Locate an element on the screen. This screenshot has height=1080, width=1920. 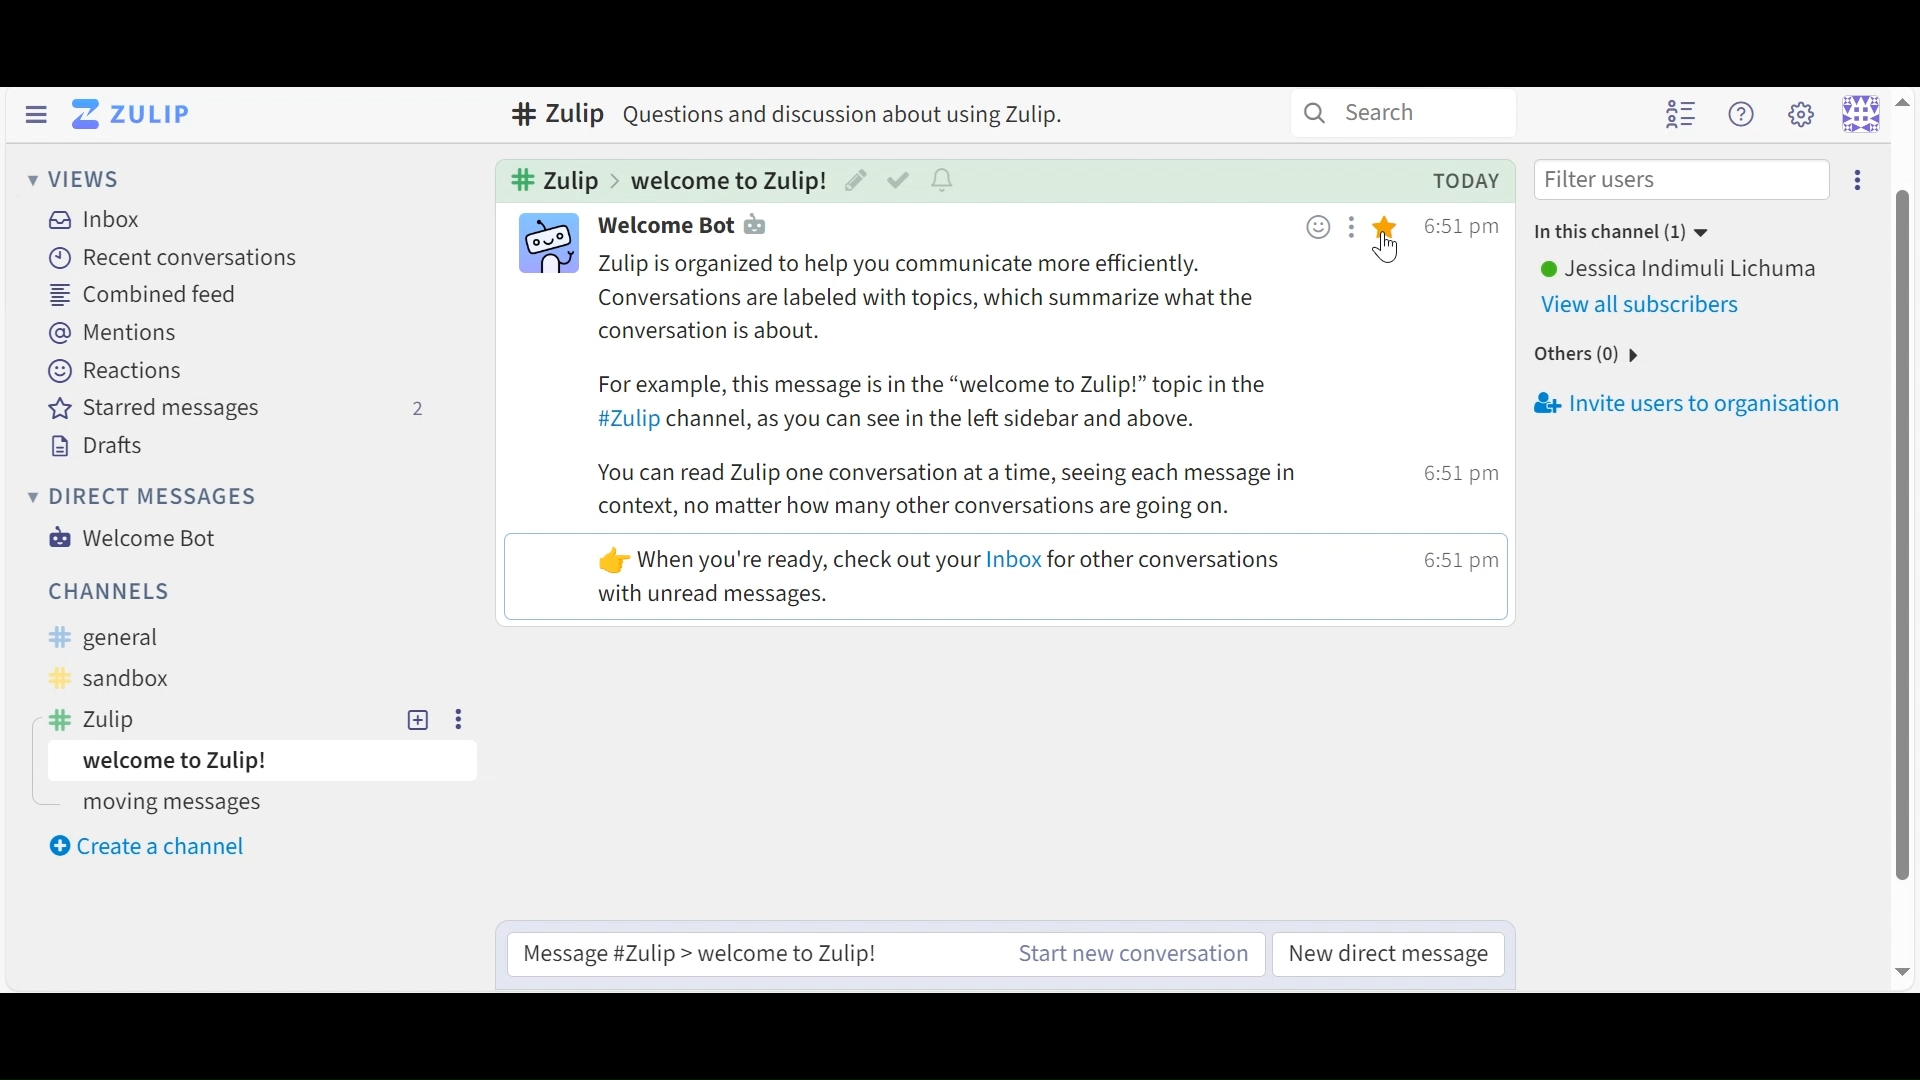
mesage is located at coordinates (1052, 578).